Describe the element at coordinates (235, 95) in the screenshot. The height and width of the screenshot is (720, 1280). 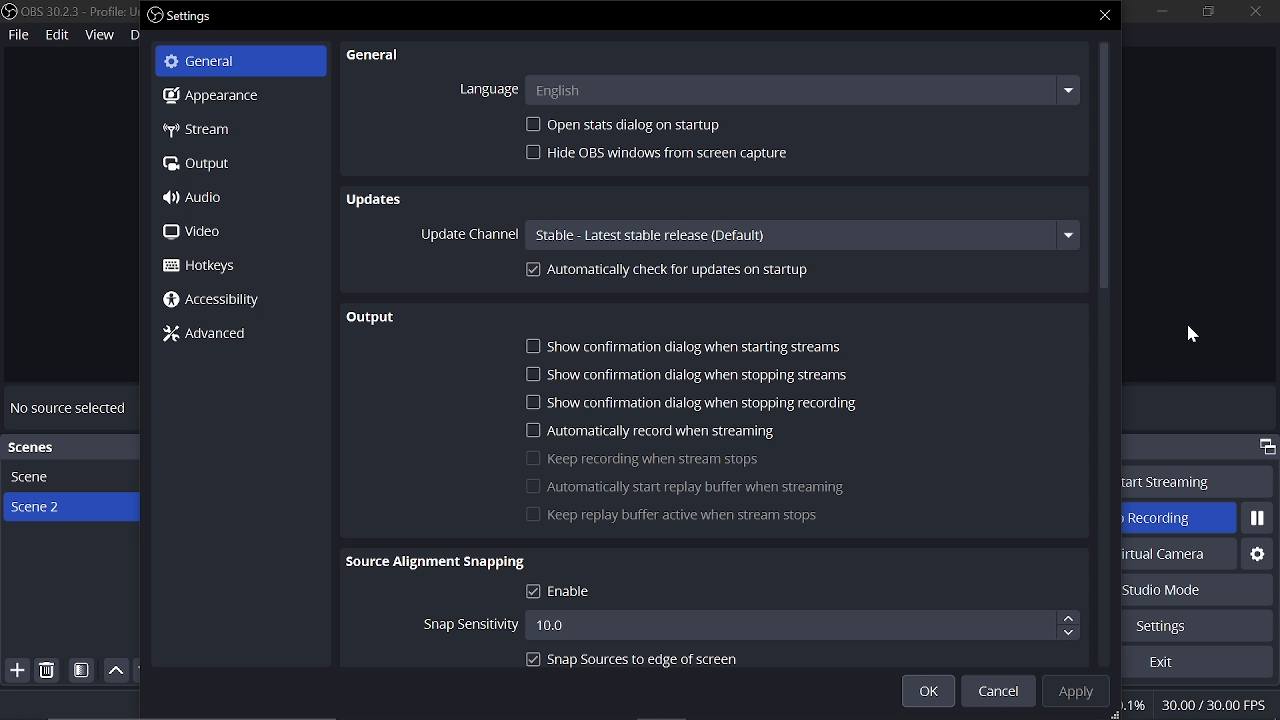
I see `appearance` at that location.